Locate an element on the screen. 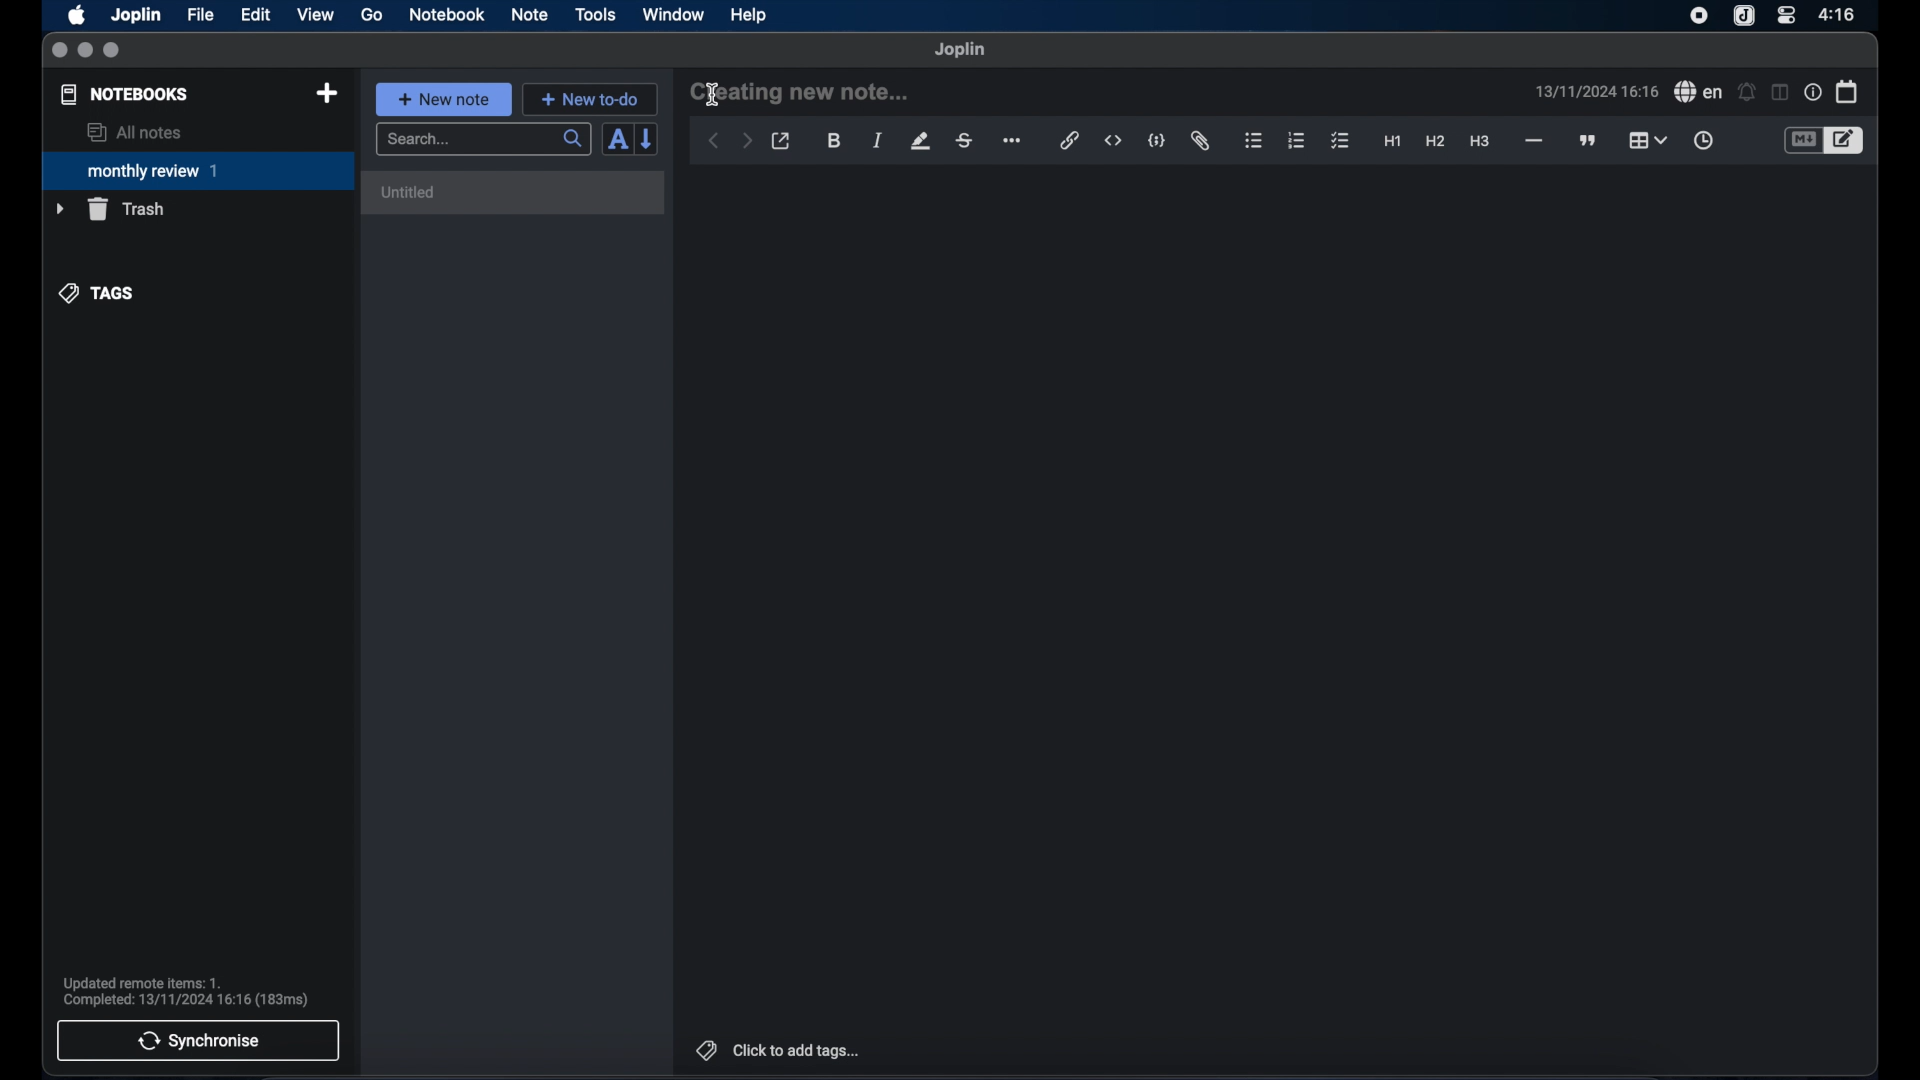 This screenshot has width=1920, height=1080. view is located at coordinates (315, 15).